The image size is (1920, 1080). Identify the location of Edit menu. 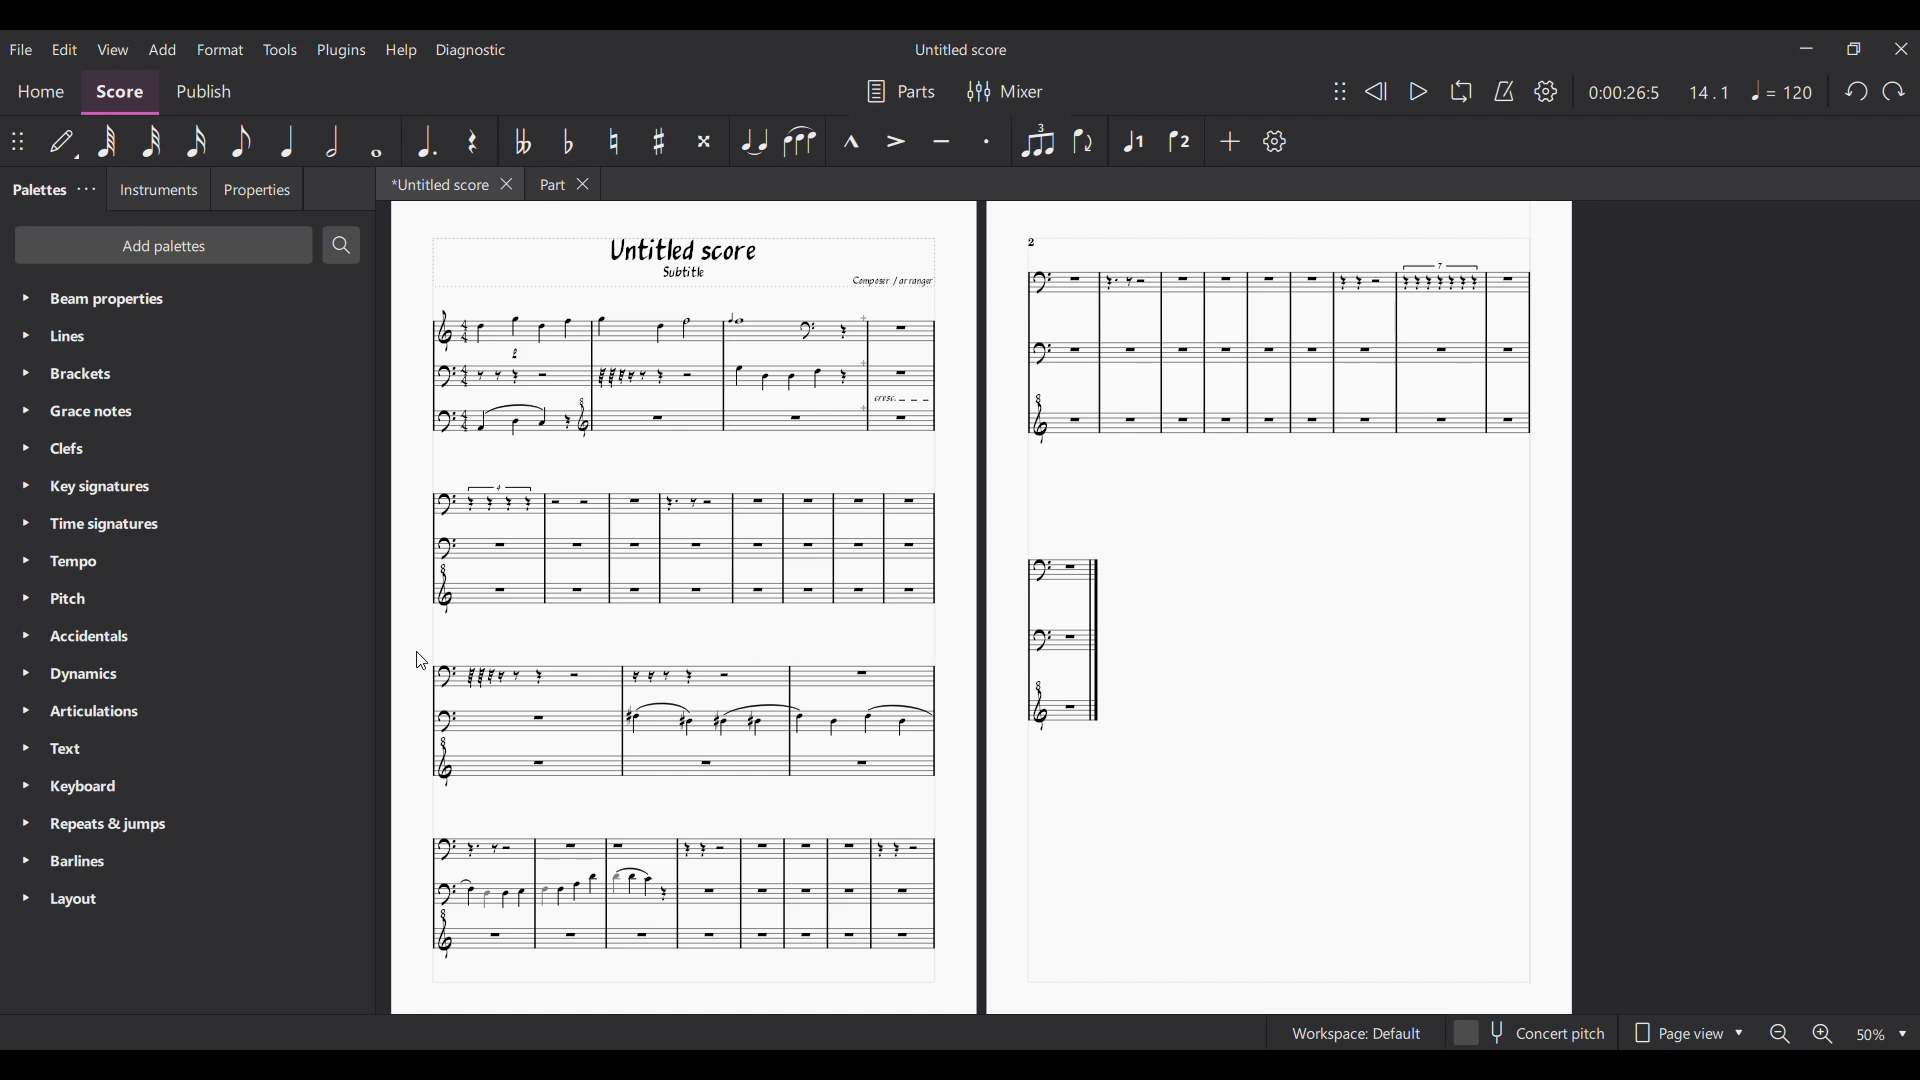
(65, 49).